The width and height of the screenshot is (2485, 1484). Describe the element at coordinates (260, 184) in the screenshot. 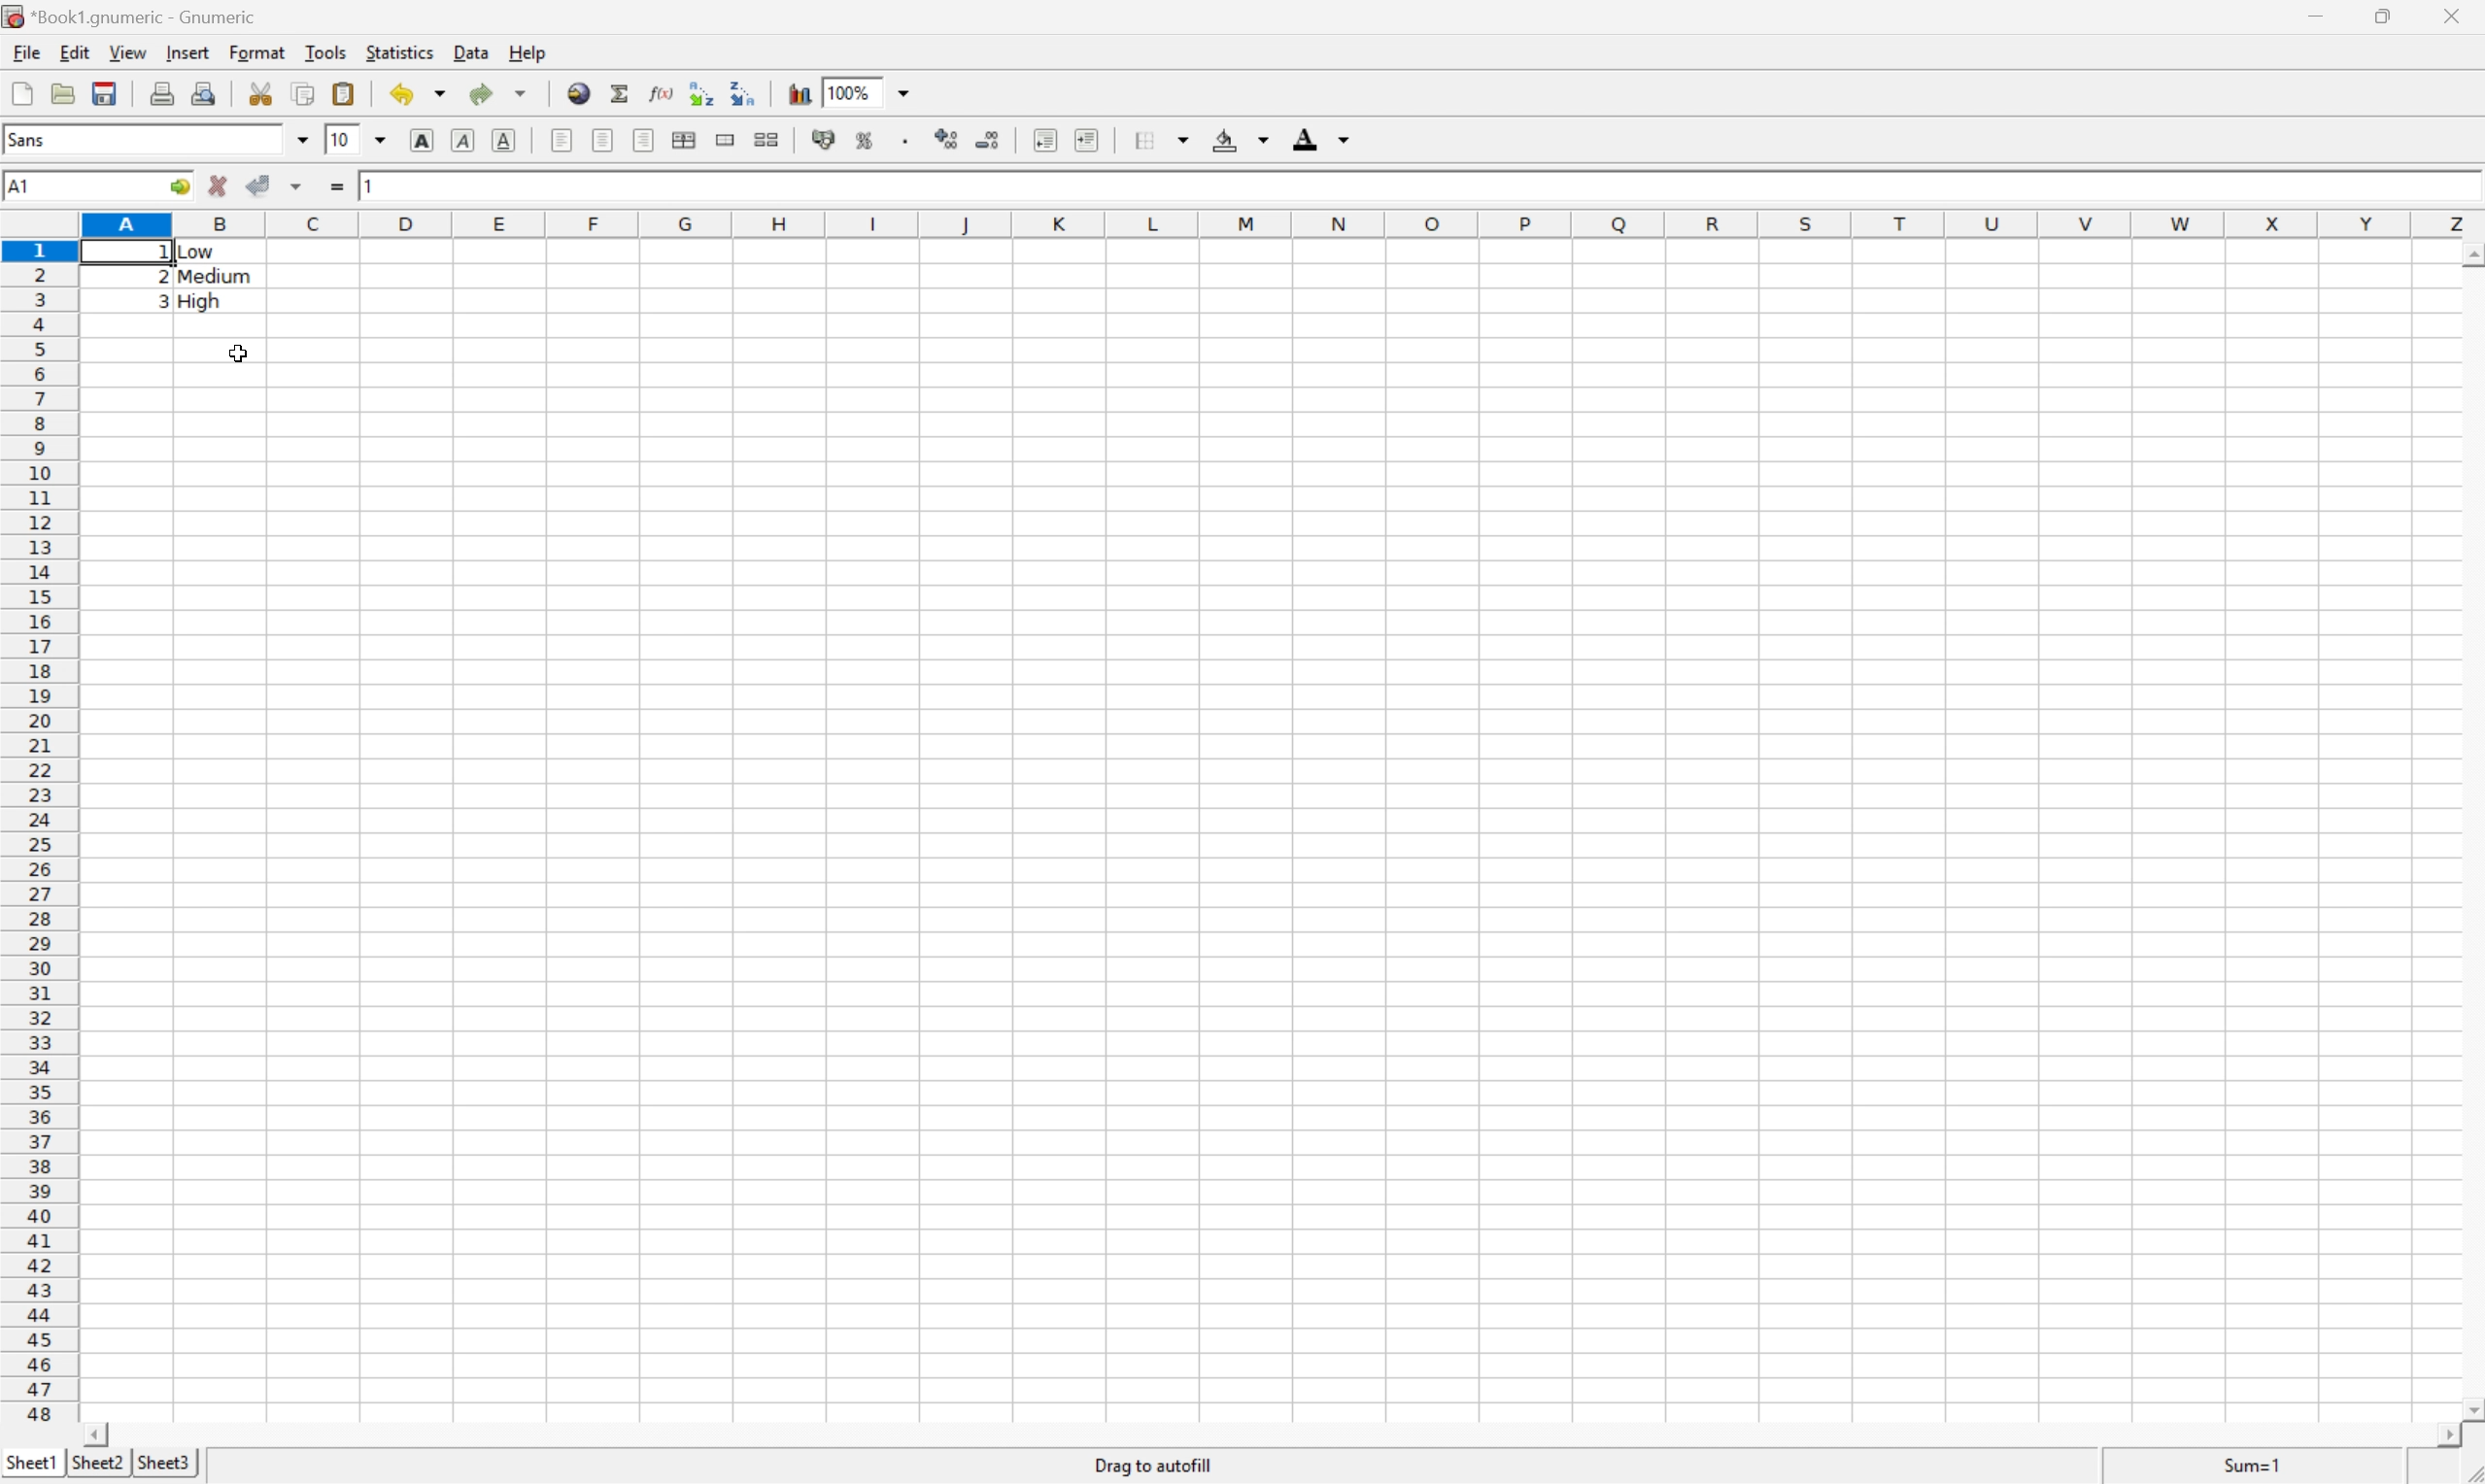

I see `Accept changes` at that location.